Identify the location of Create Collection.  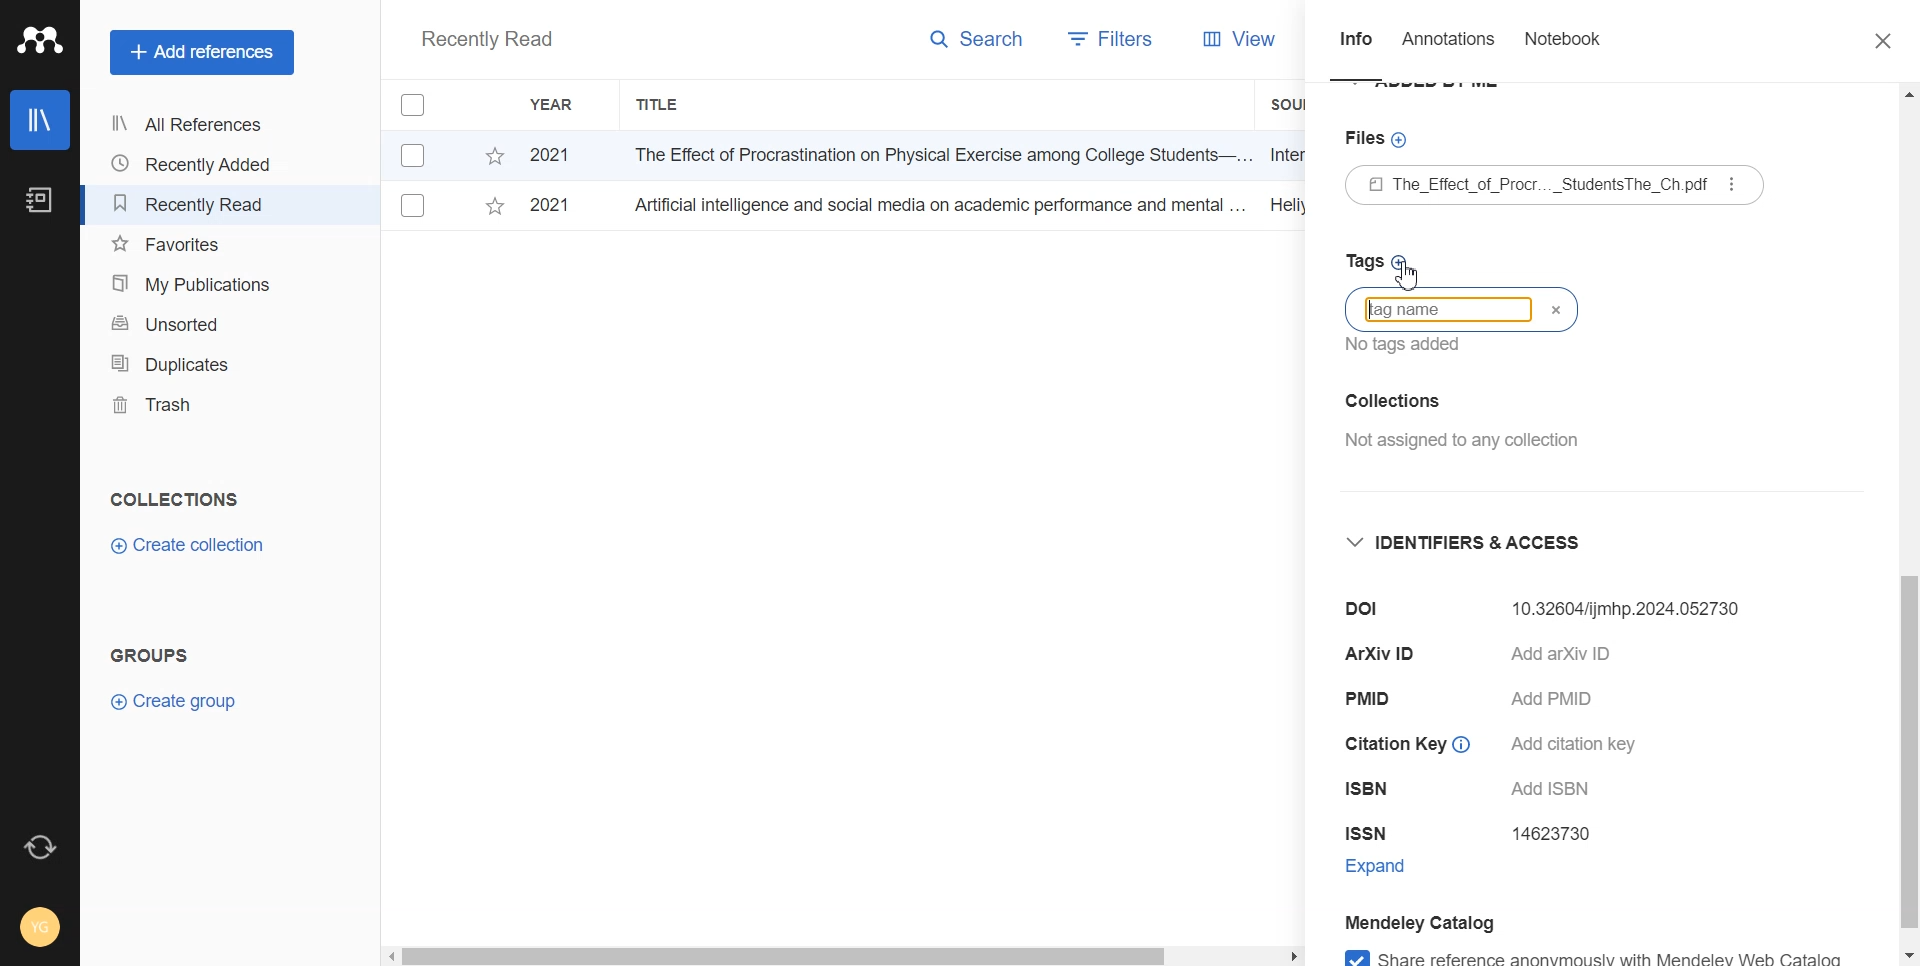
(191, 546).